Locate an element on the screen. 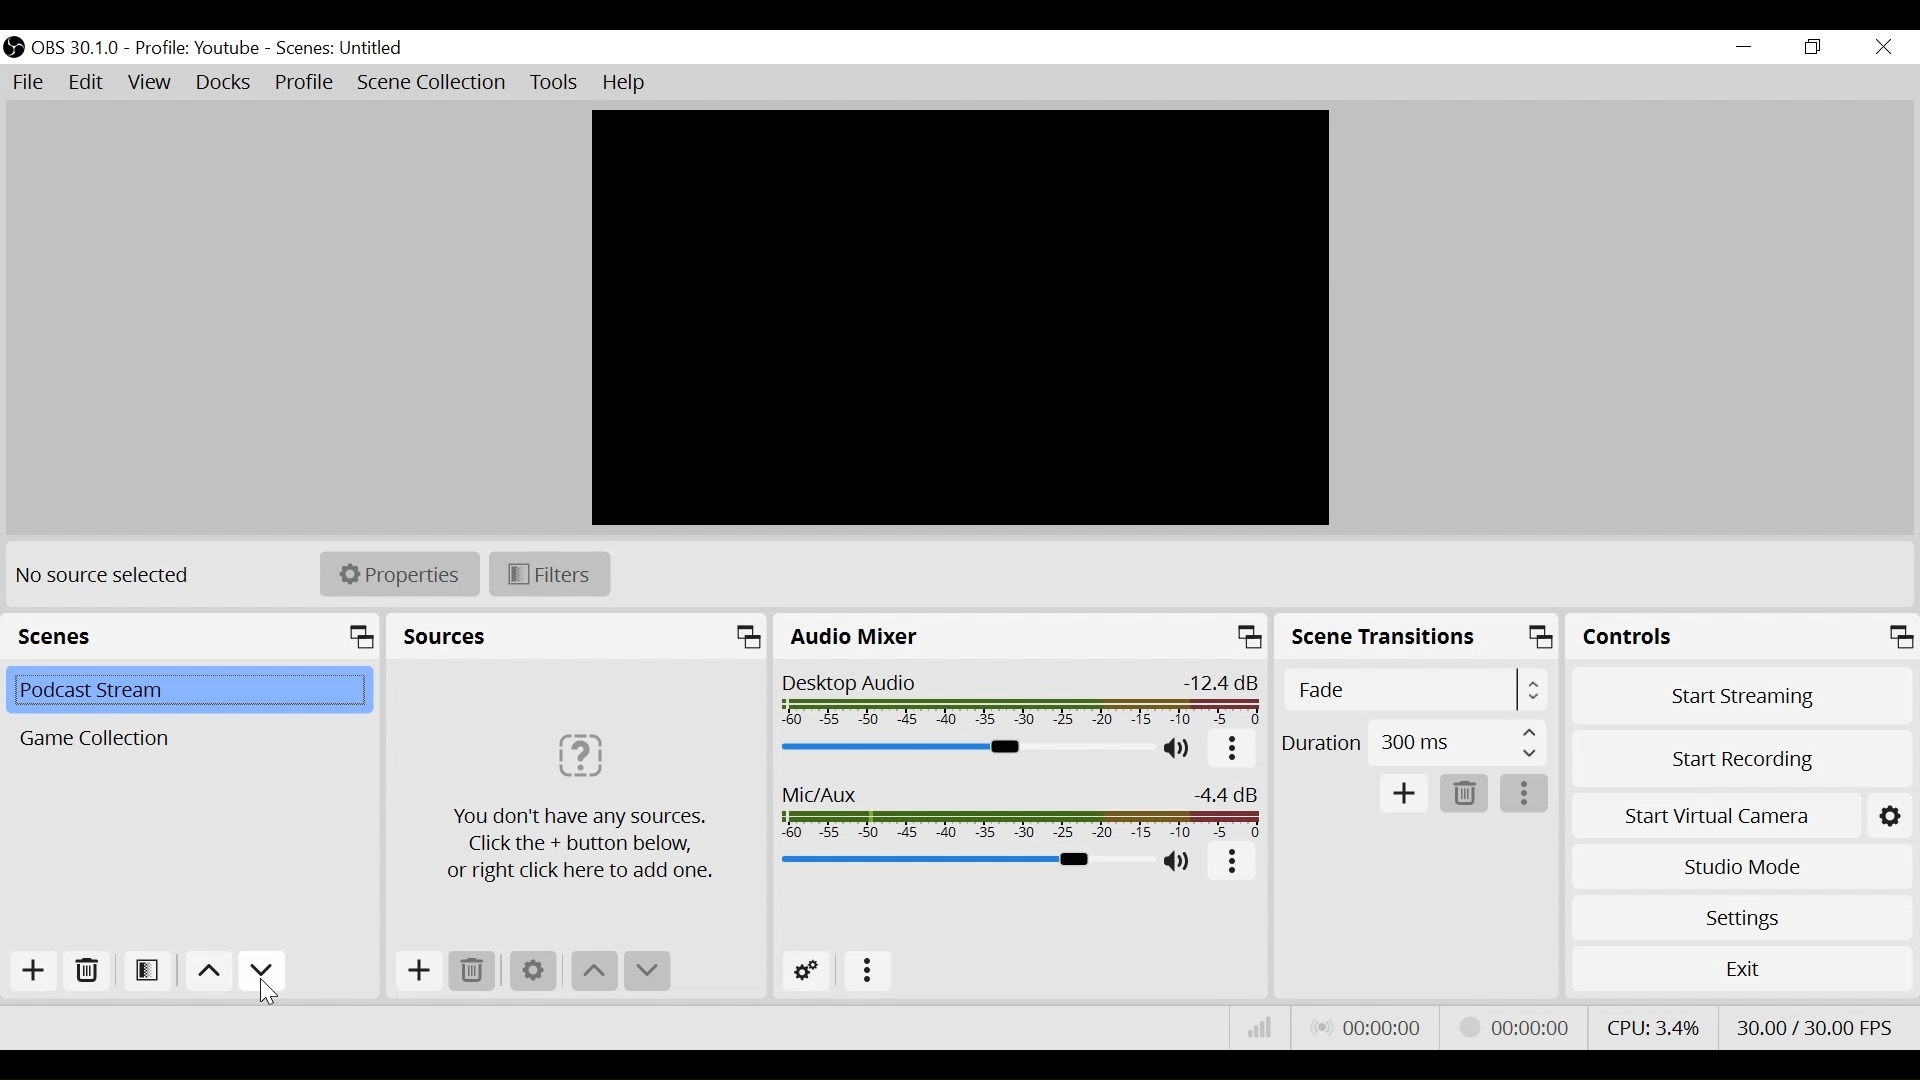 This screenshot has height=1080, width=1920. Tools is located at coordinates (554, 83).